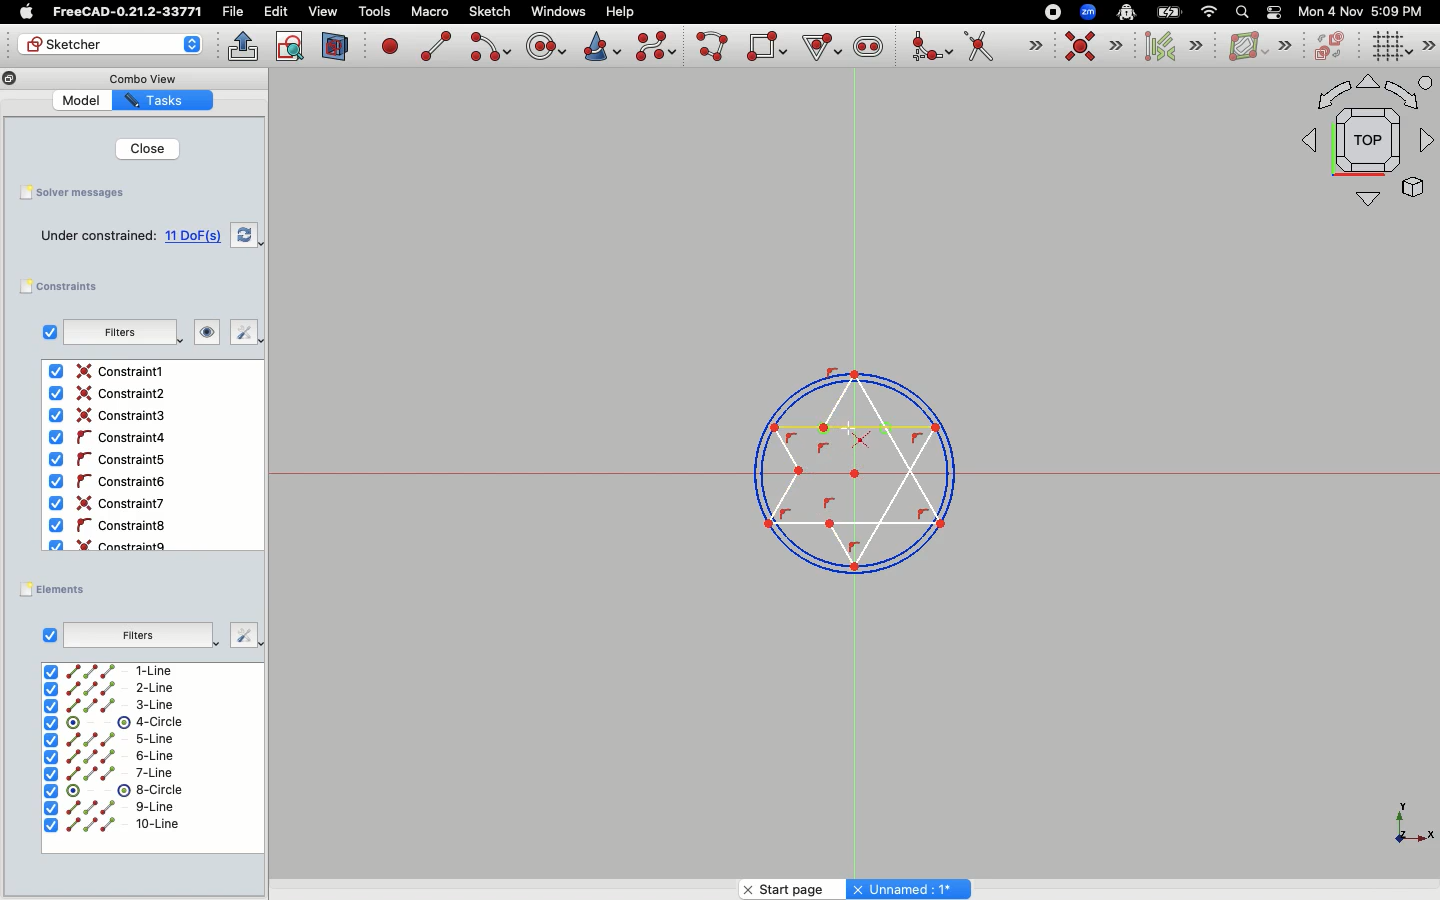 The image size is (1440, 900). I want to click on Constraint coincident, so click(1094, 47).